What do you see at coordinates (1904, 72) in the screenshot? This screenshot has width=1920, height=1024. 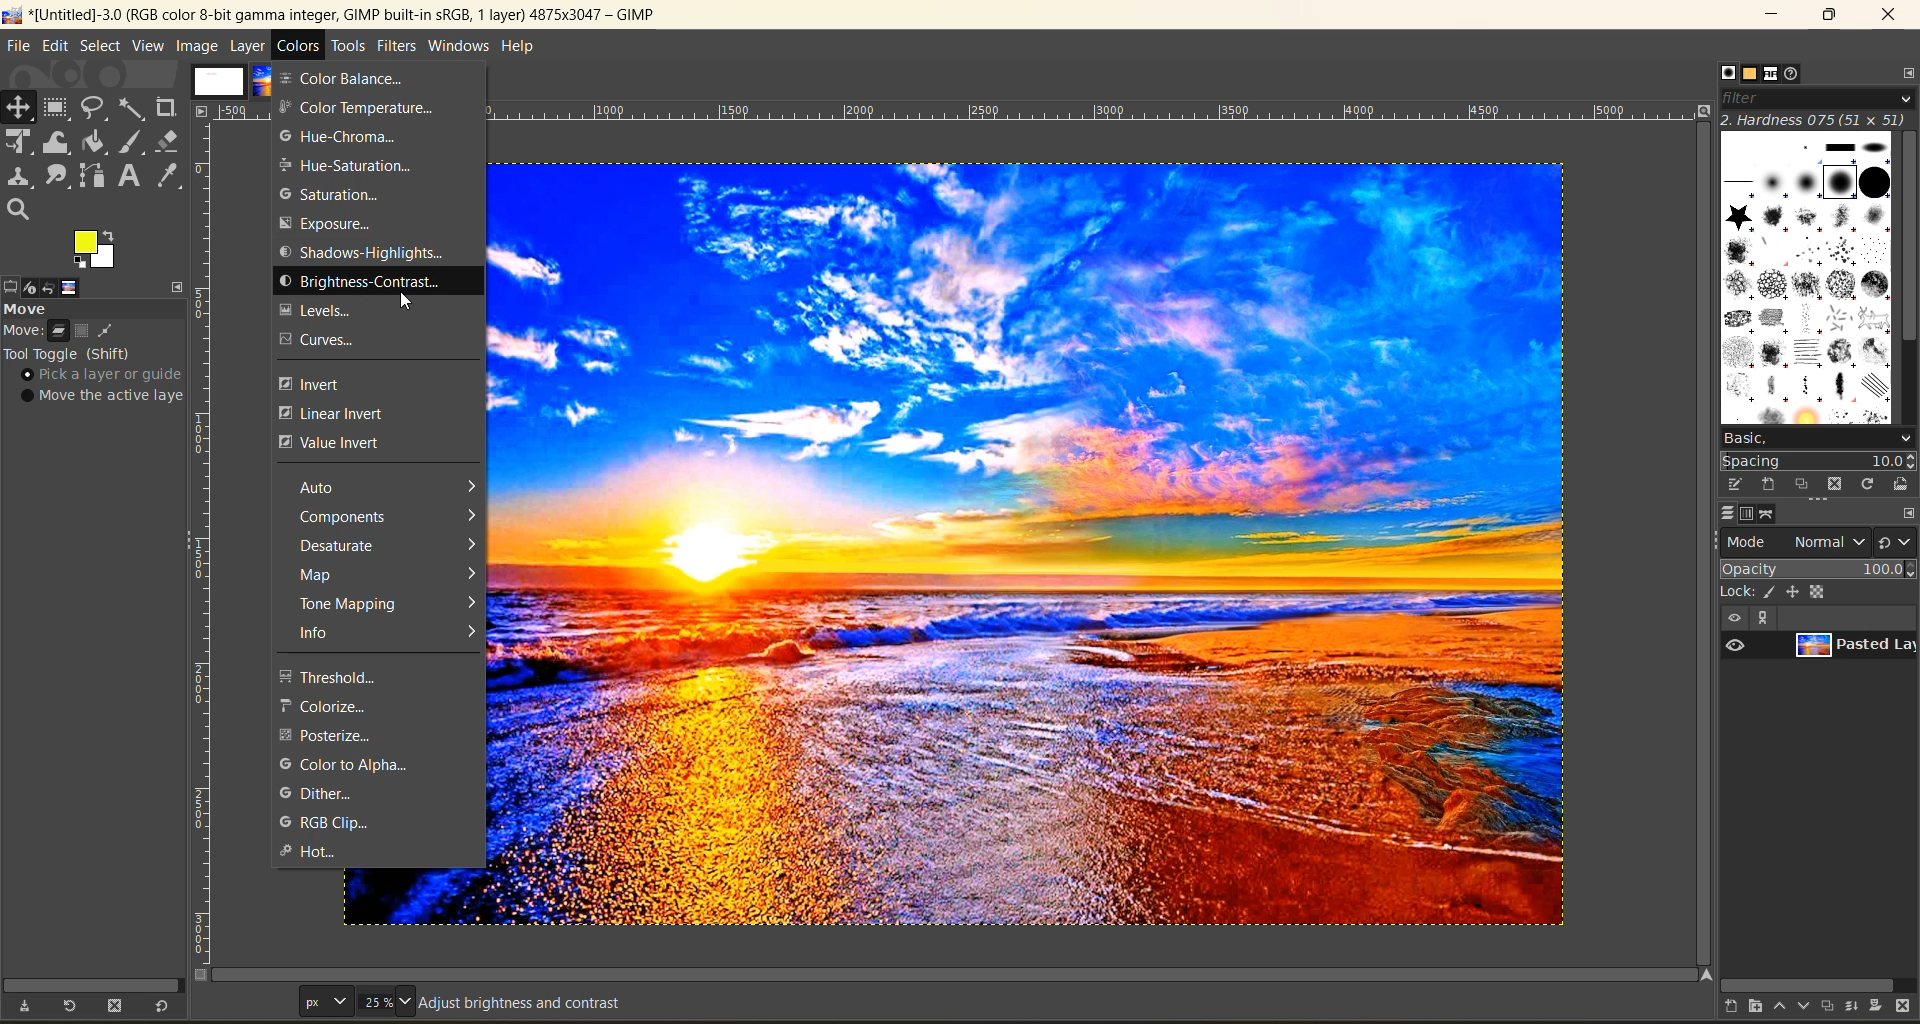 I see `configure` at bounding box center [1904, 72].